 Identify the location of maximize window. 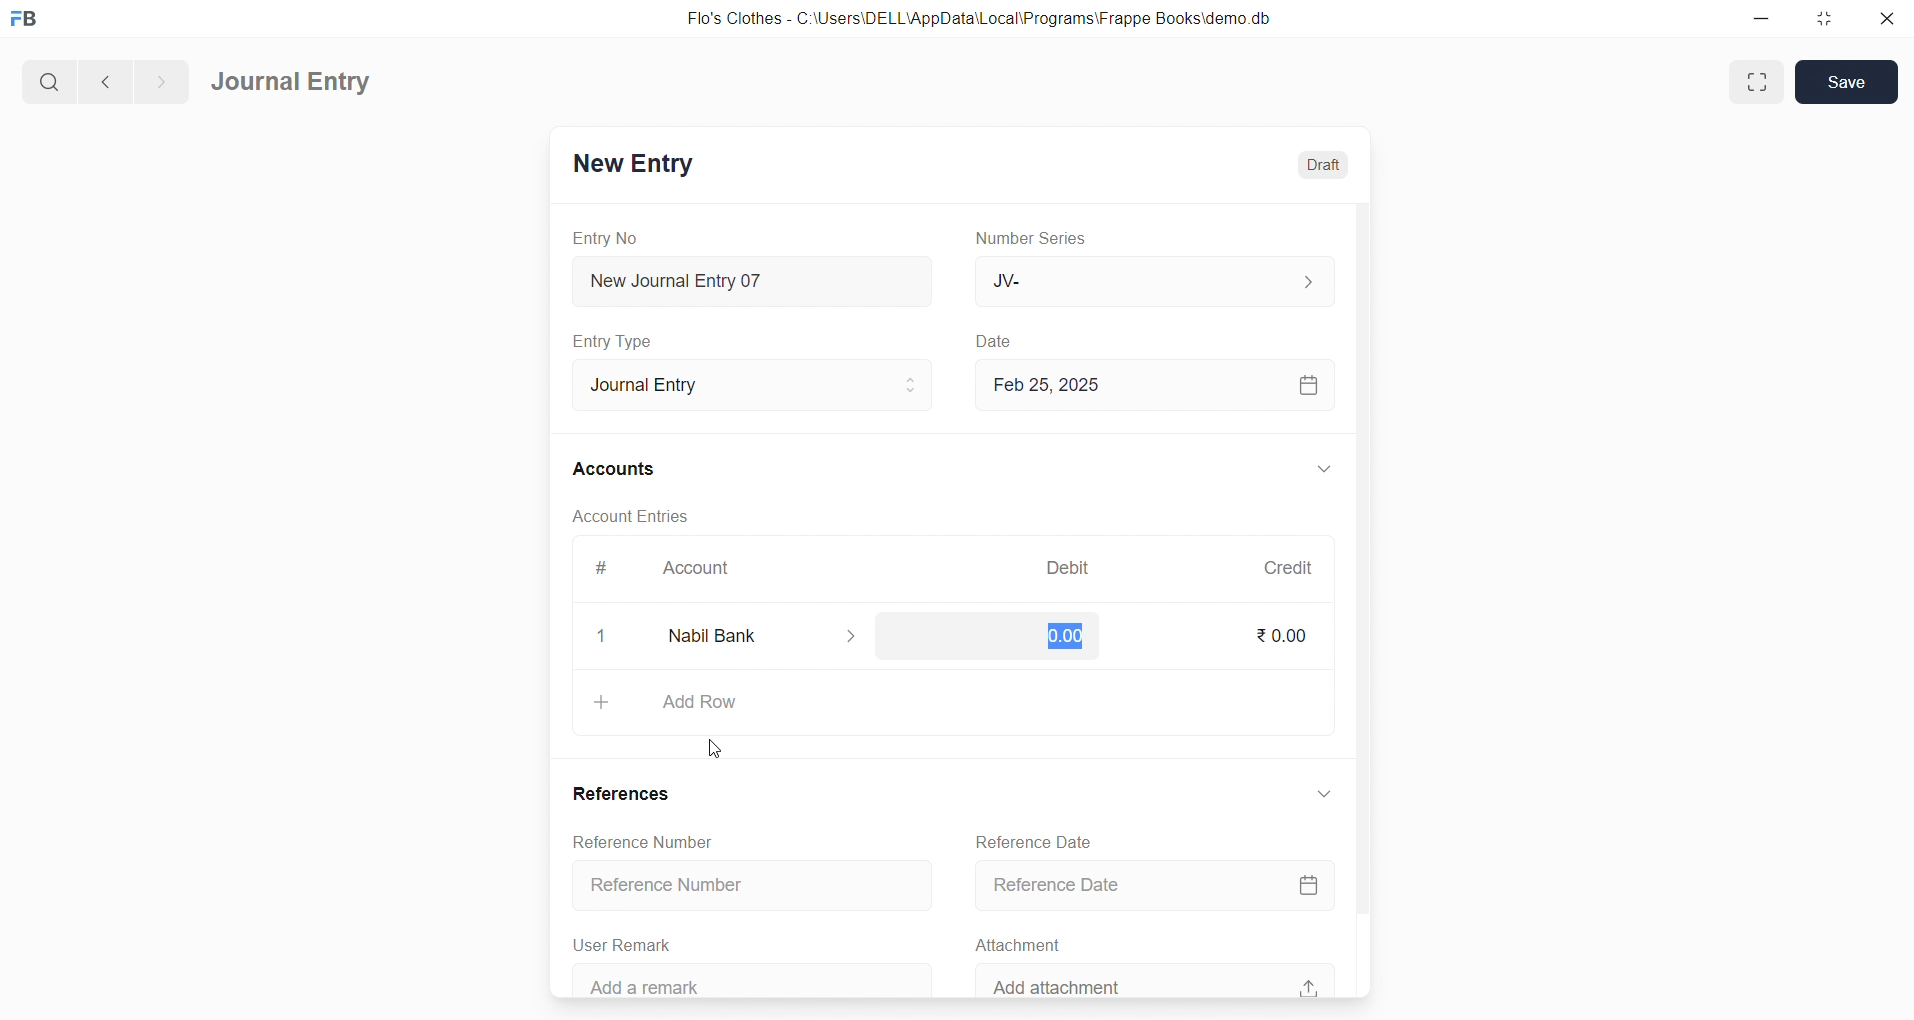
(1760, 82).